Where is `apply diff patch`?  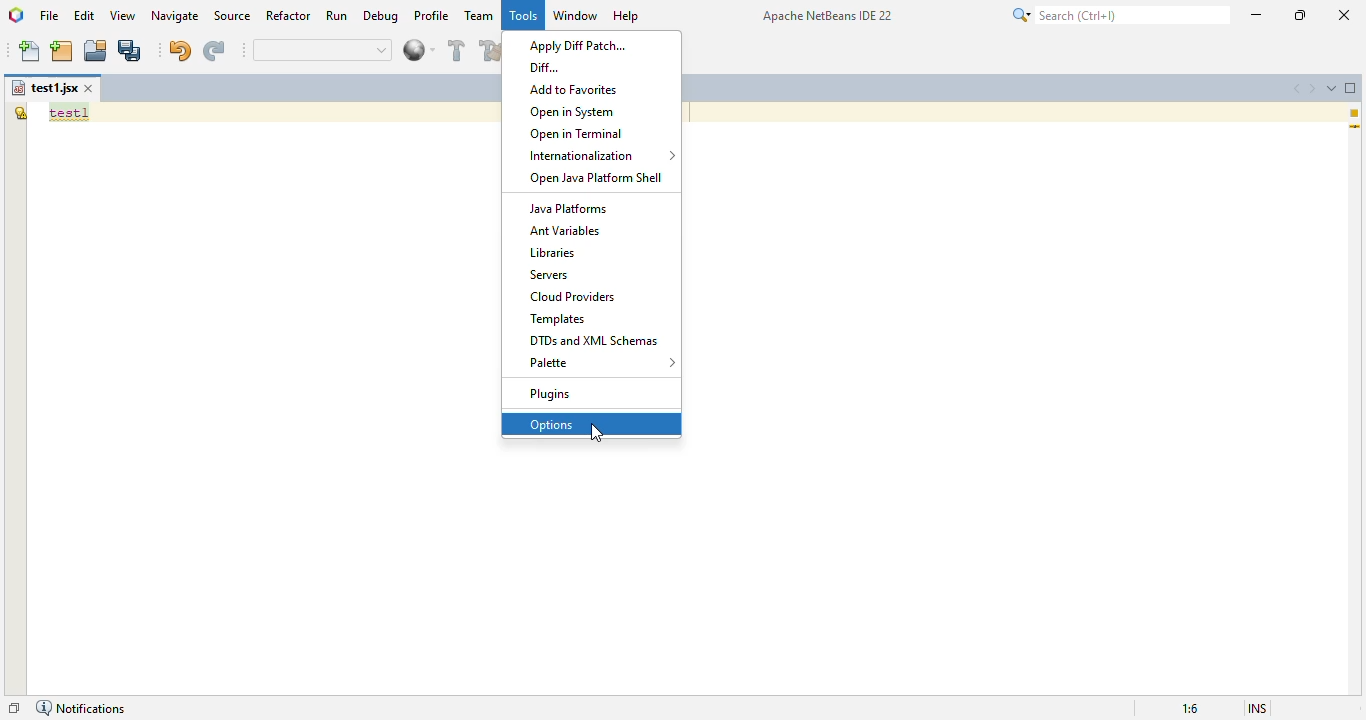
apply diff patch is located at coordinates (576, 47).